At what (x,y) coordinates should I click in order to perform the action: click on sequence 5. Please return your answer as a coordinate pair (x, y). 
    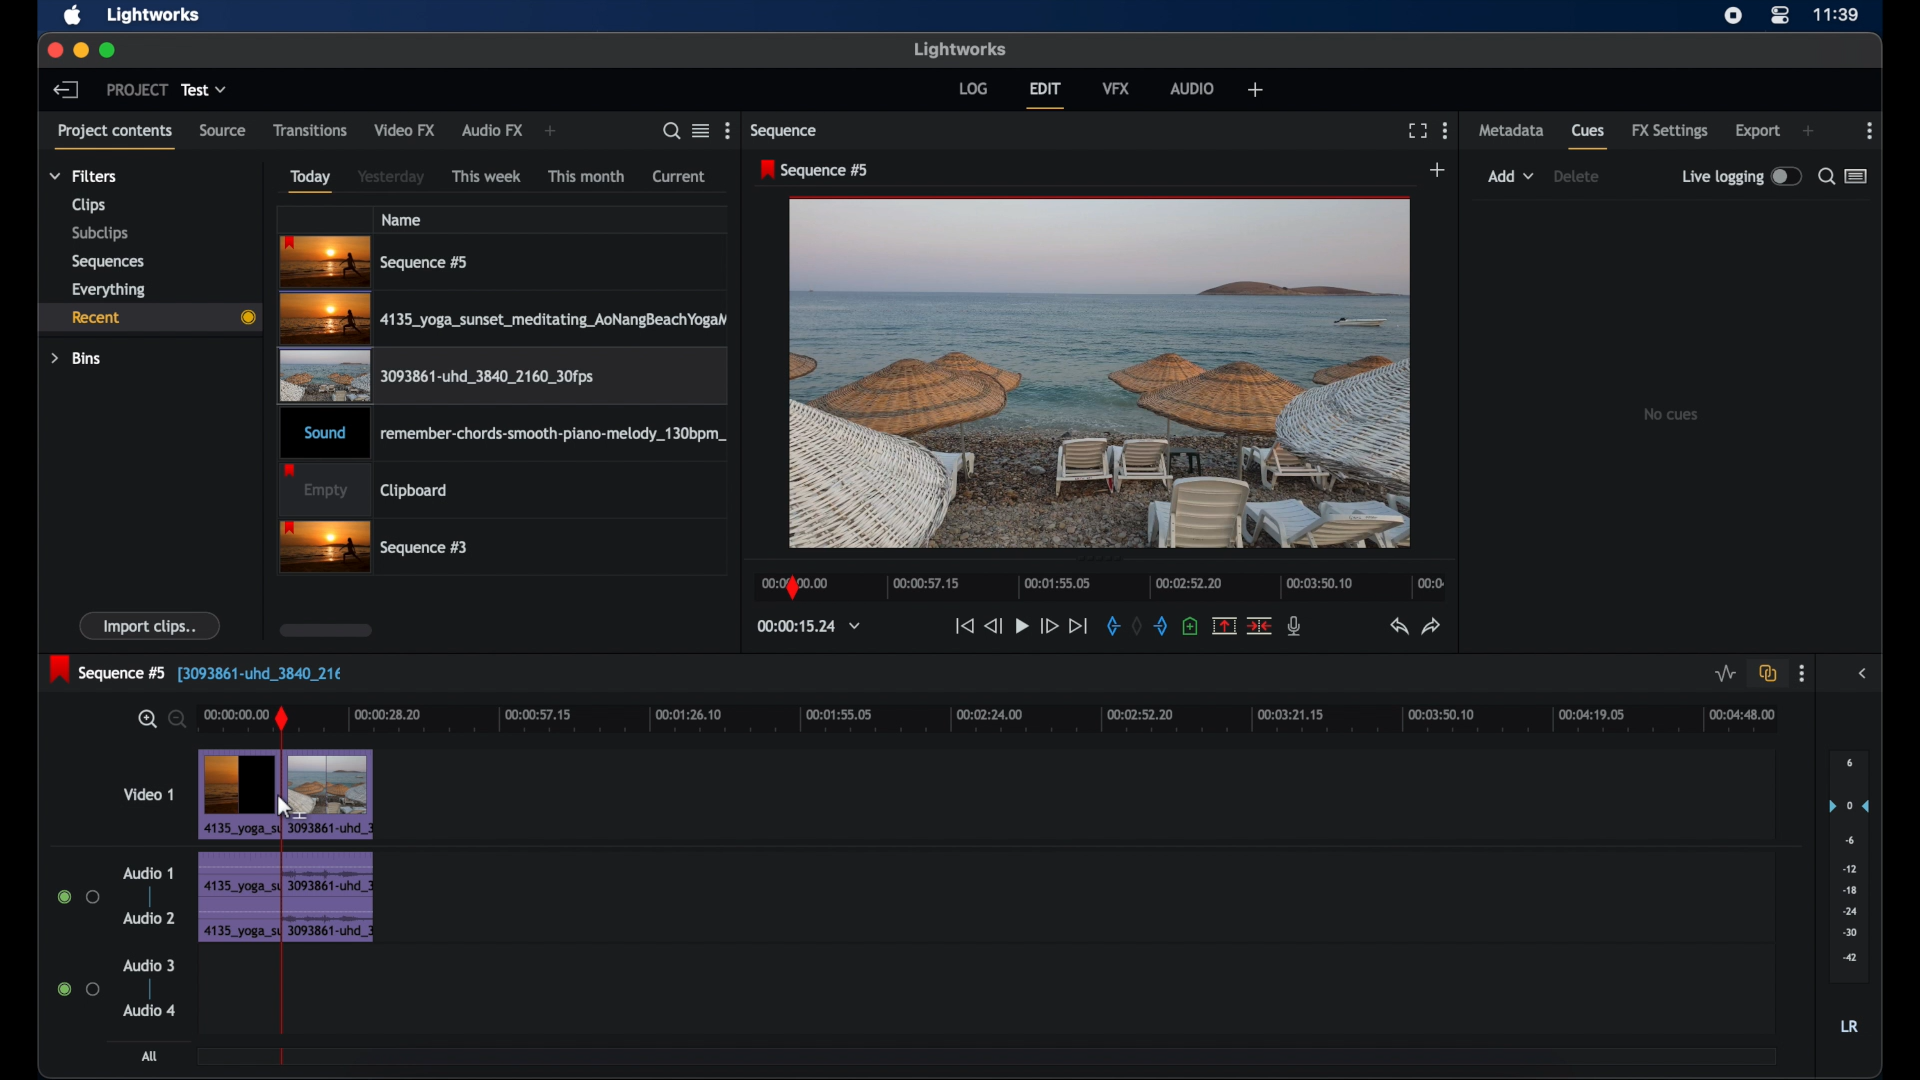
    Looking at the image, I should click on (378, 262).